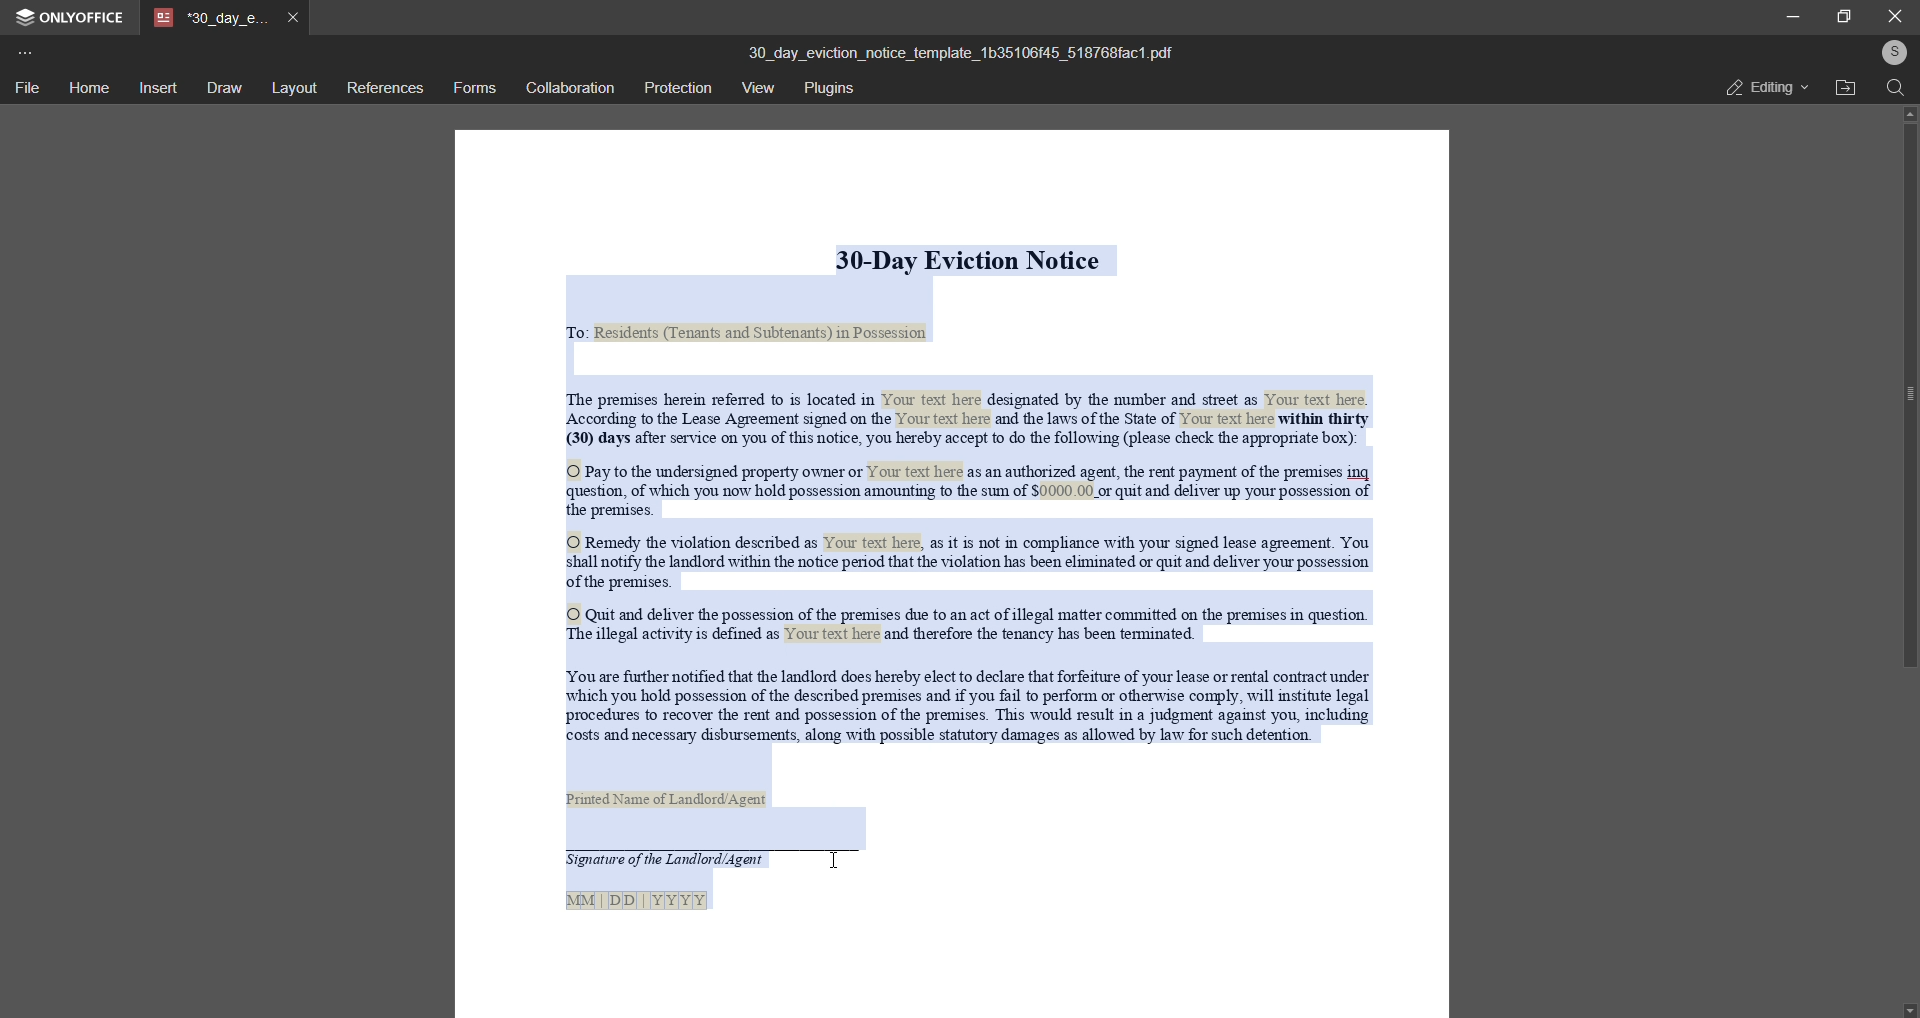 Image resolution: width=1920 pixels, height=1018 pixels. Describe the element at coordinates (26, 89) in the screenshot. I see `file` at that location.